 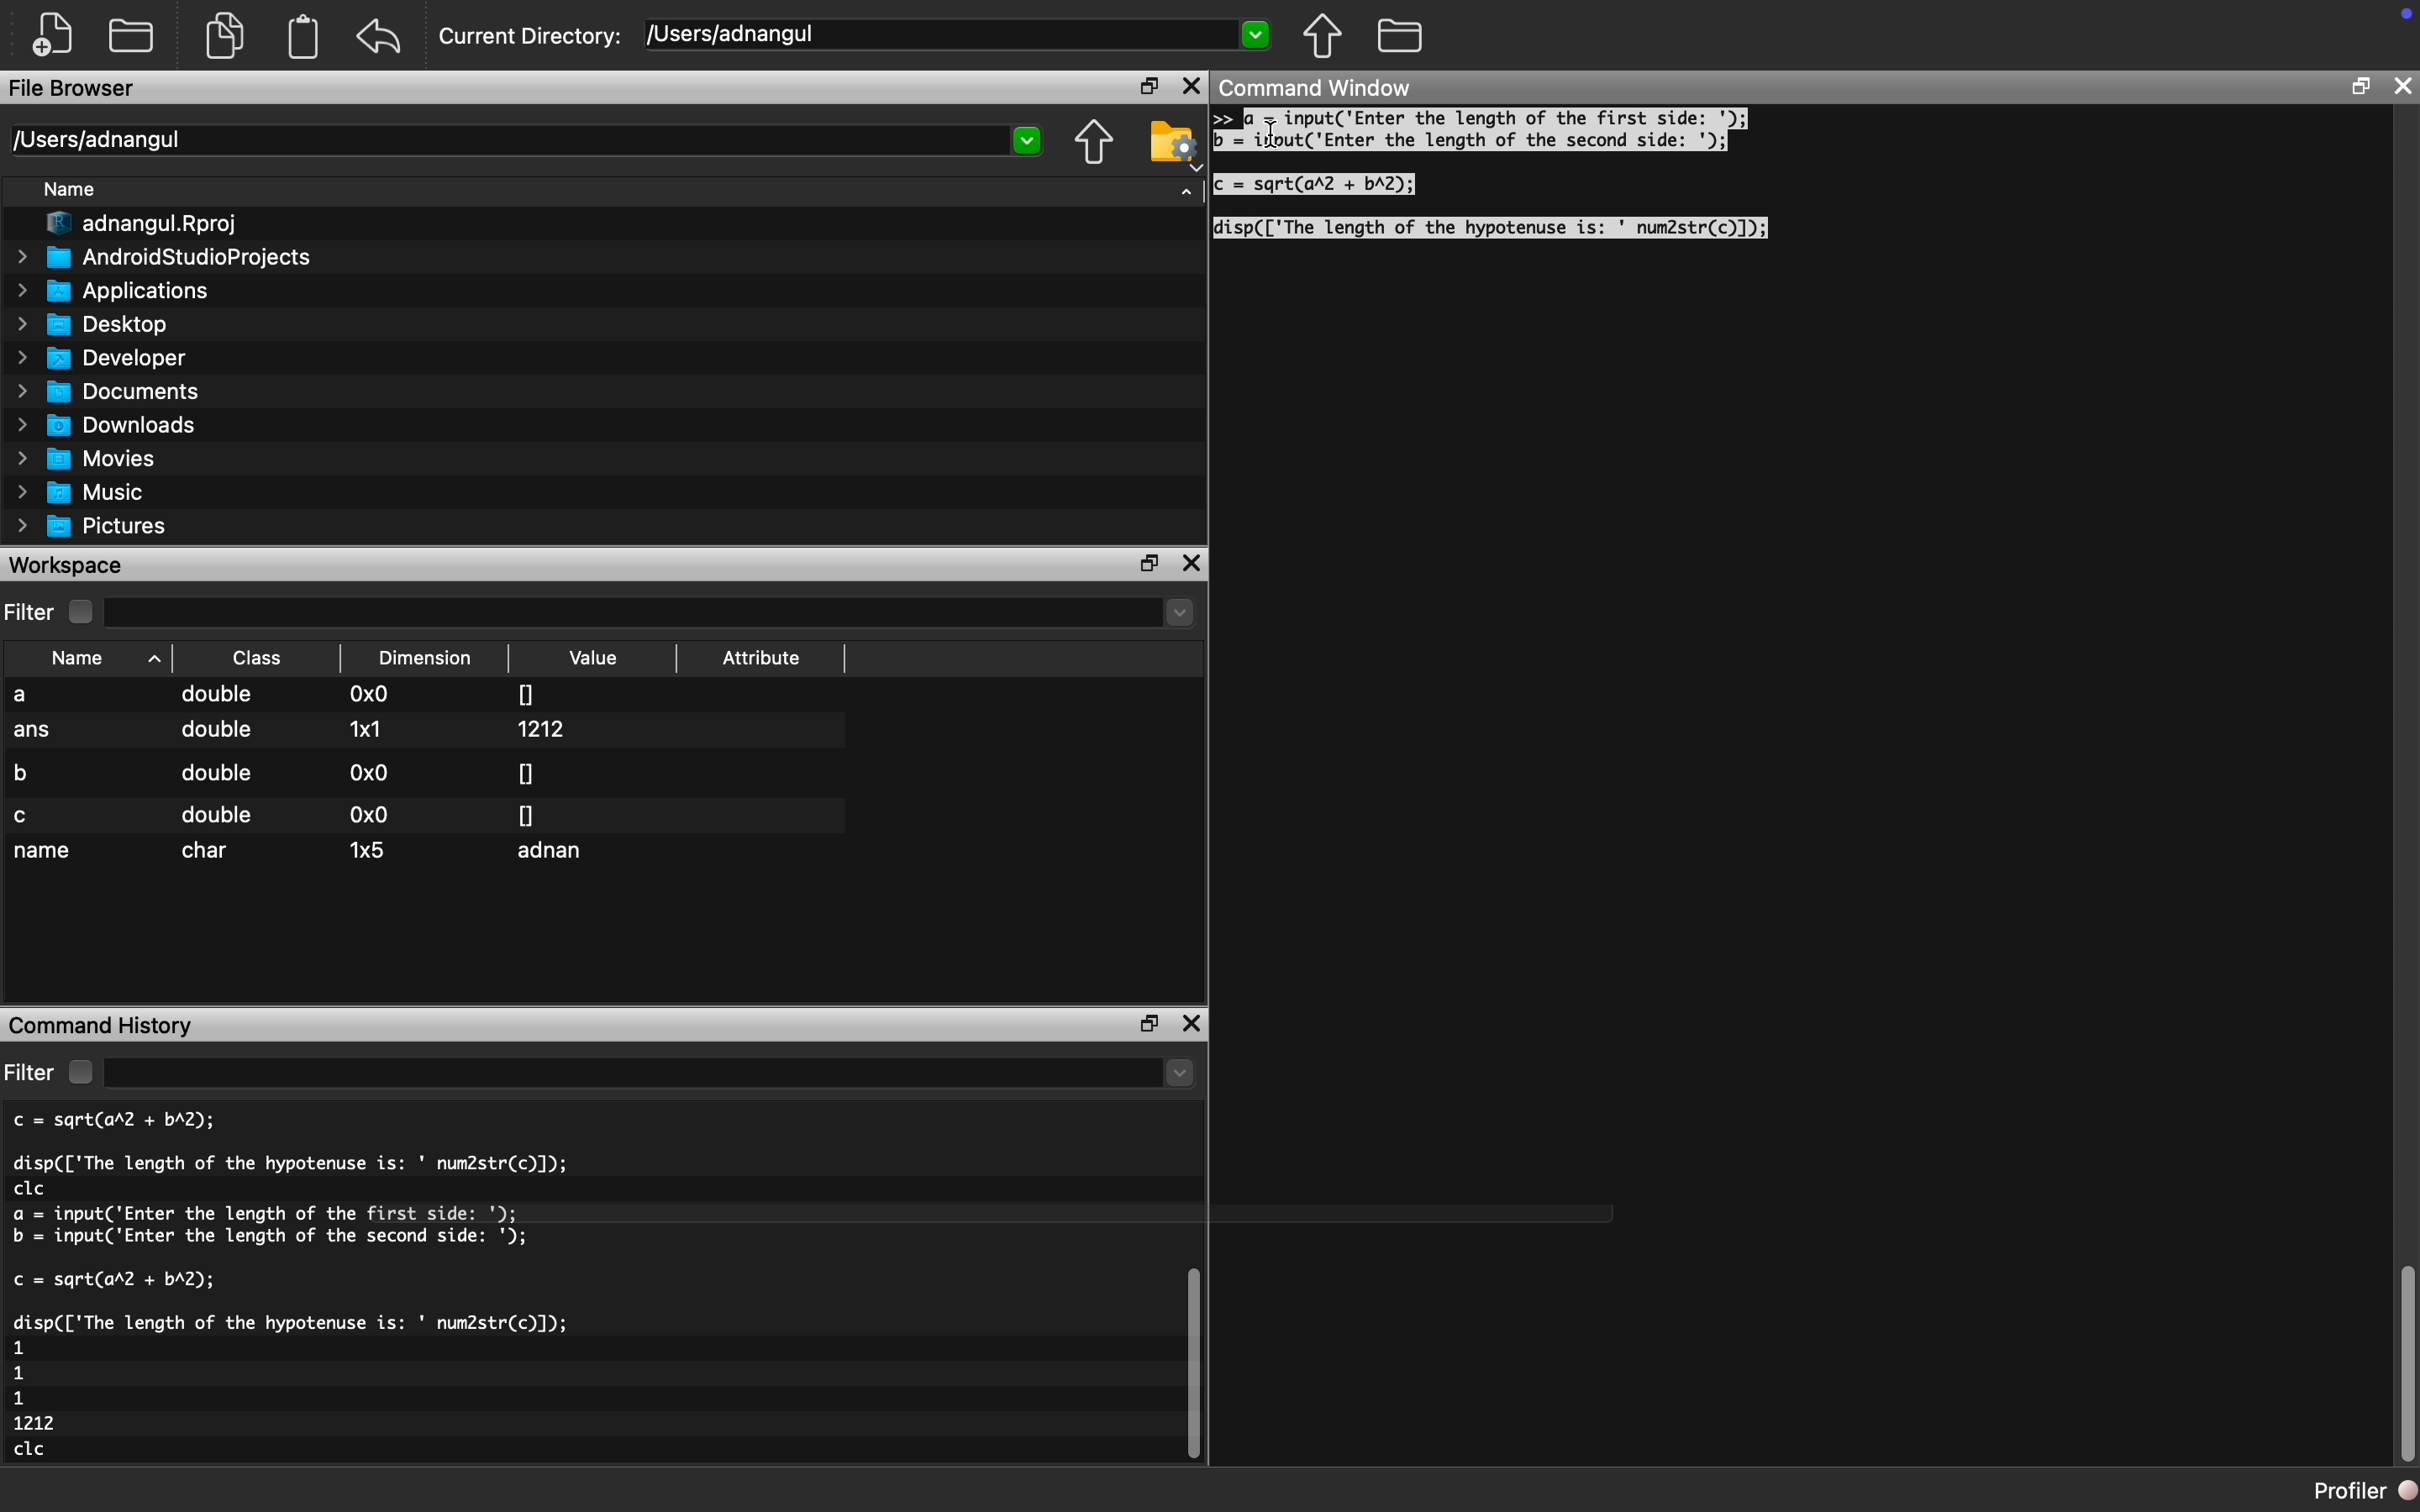 What do you see at coordinates (75, 91) in the screenshot?
I see `File Browser` at bounding box center [75, 91].